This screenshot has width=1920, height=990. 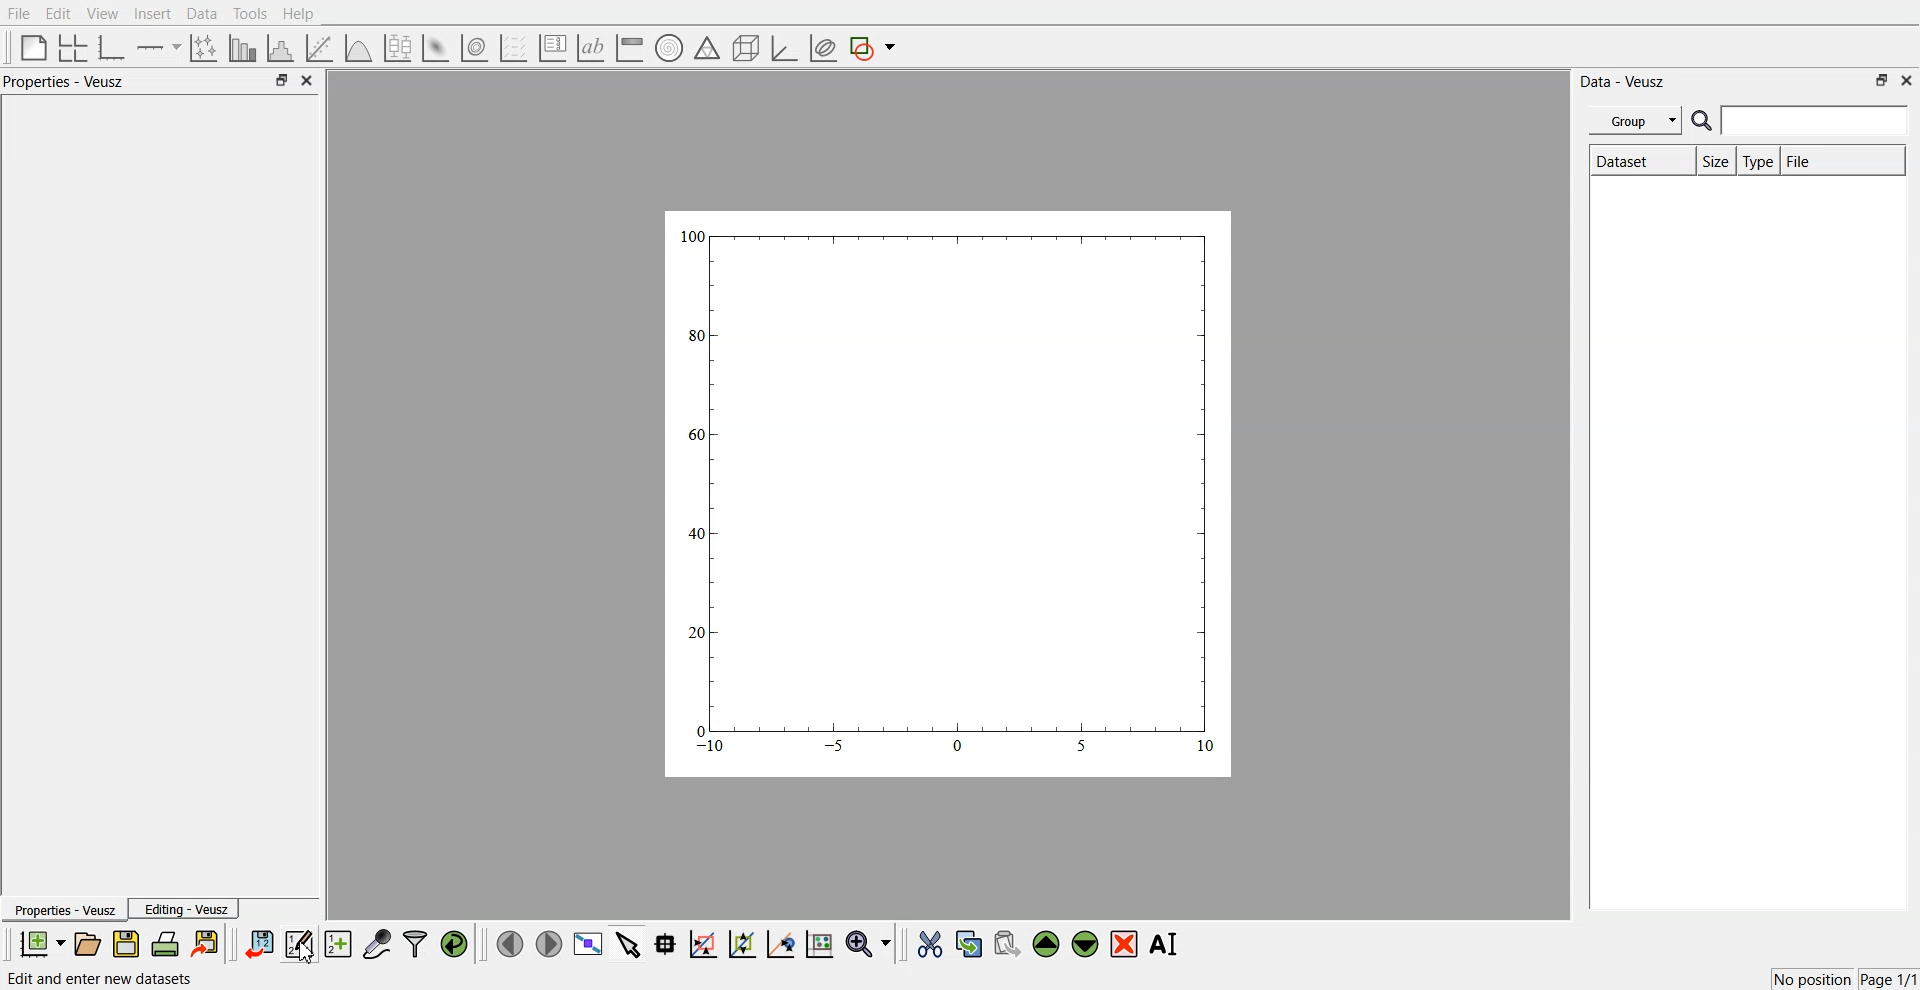 What do you see at coordinates (299, 946) in the screenshot?
I see `edit and enter data points` at bounding box center [299, 946].